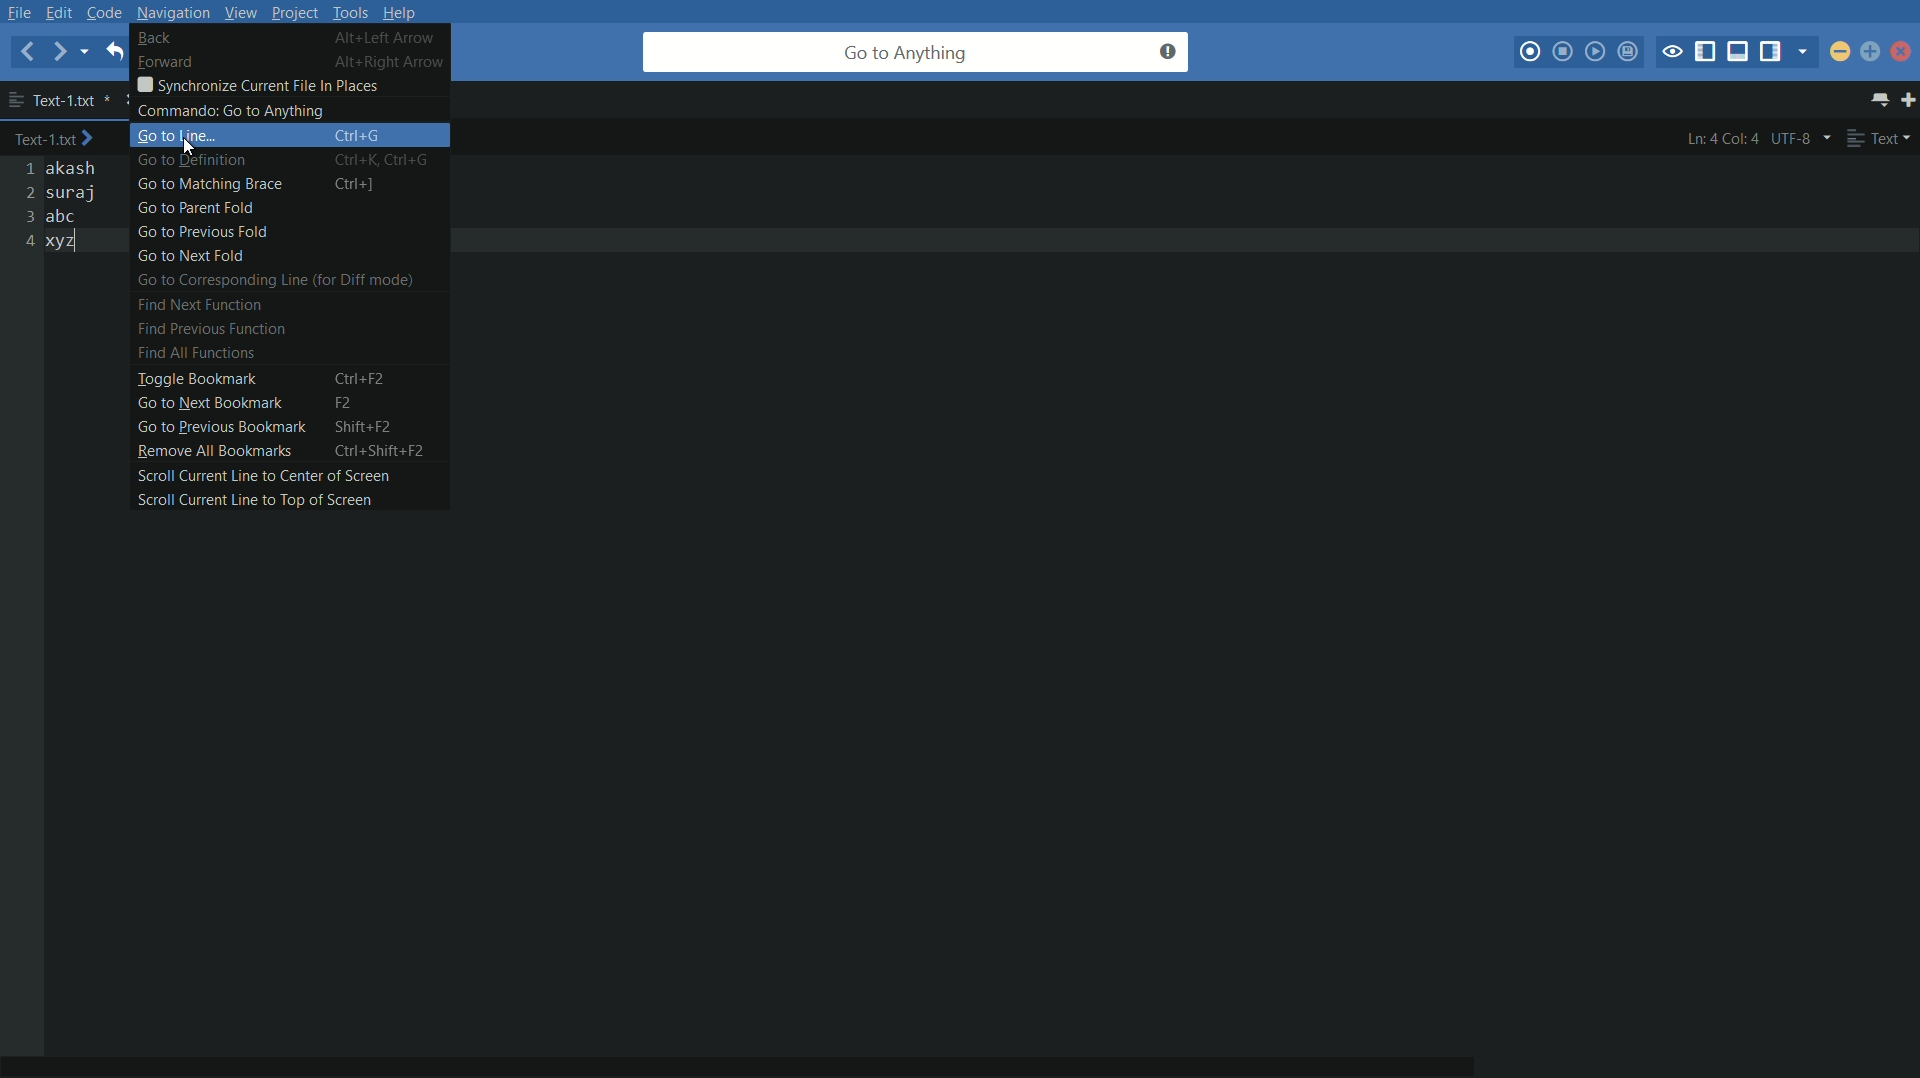 The width and height of the screenshot is (1920, 1078). I want to click on show/hide left panel, so click(1705, 52).